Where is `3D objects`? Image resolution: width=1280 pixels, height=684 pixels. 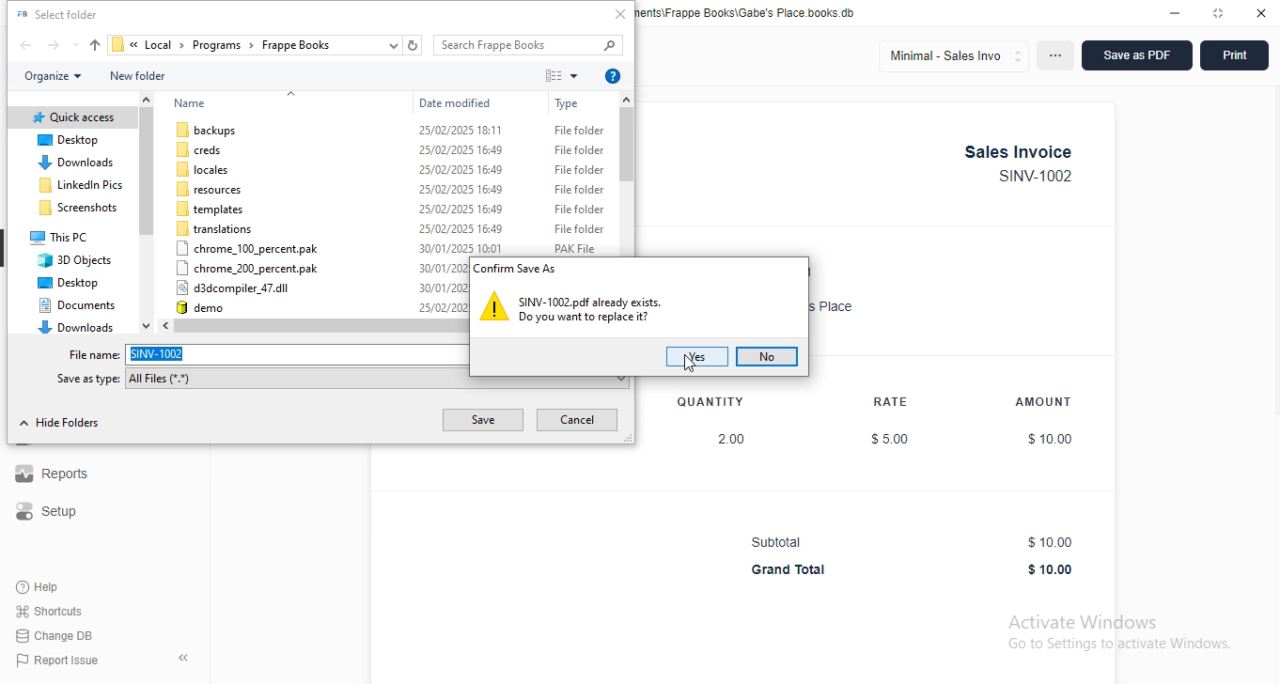 3D objects is located at coordinates (75, 260).